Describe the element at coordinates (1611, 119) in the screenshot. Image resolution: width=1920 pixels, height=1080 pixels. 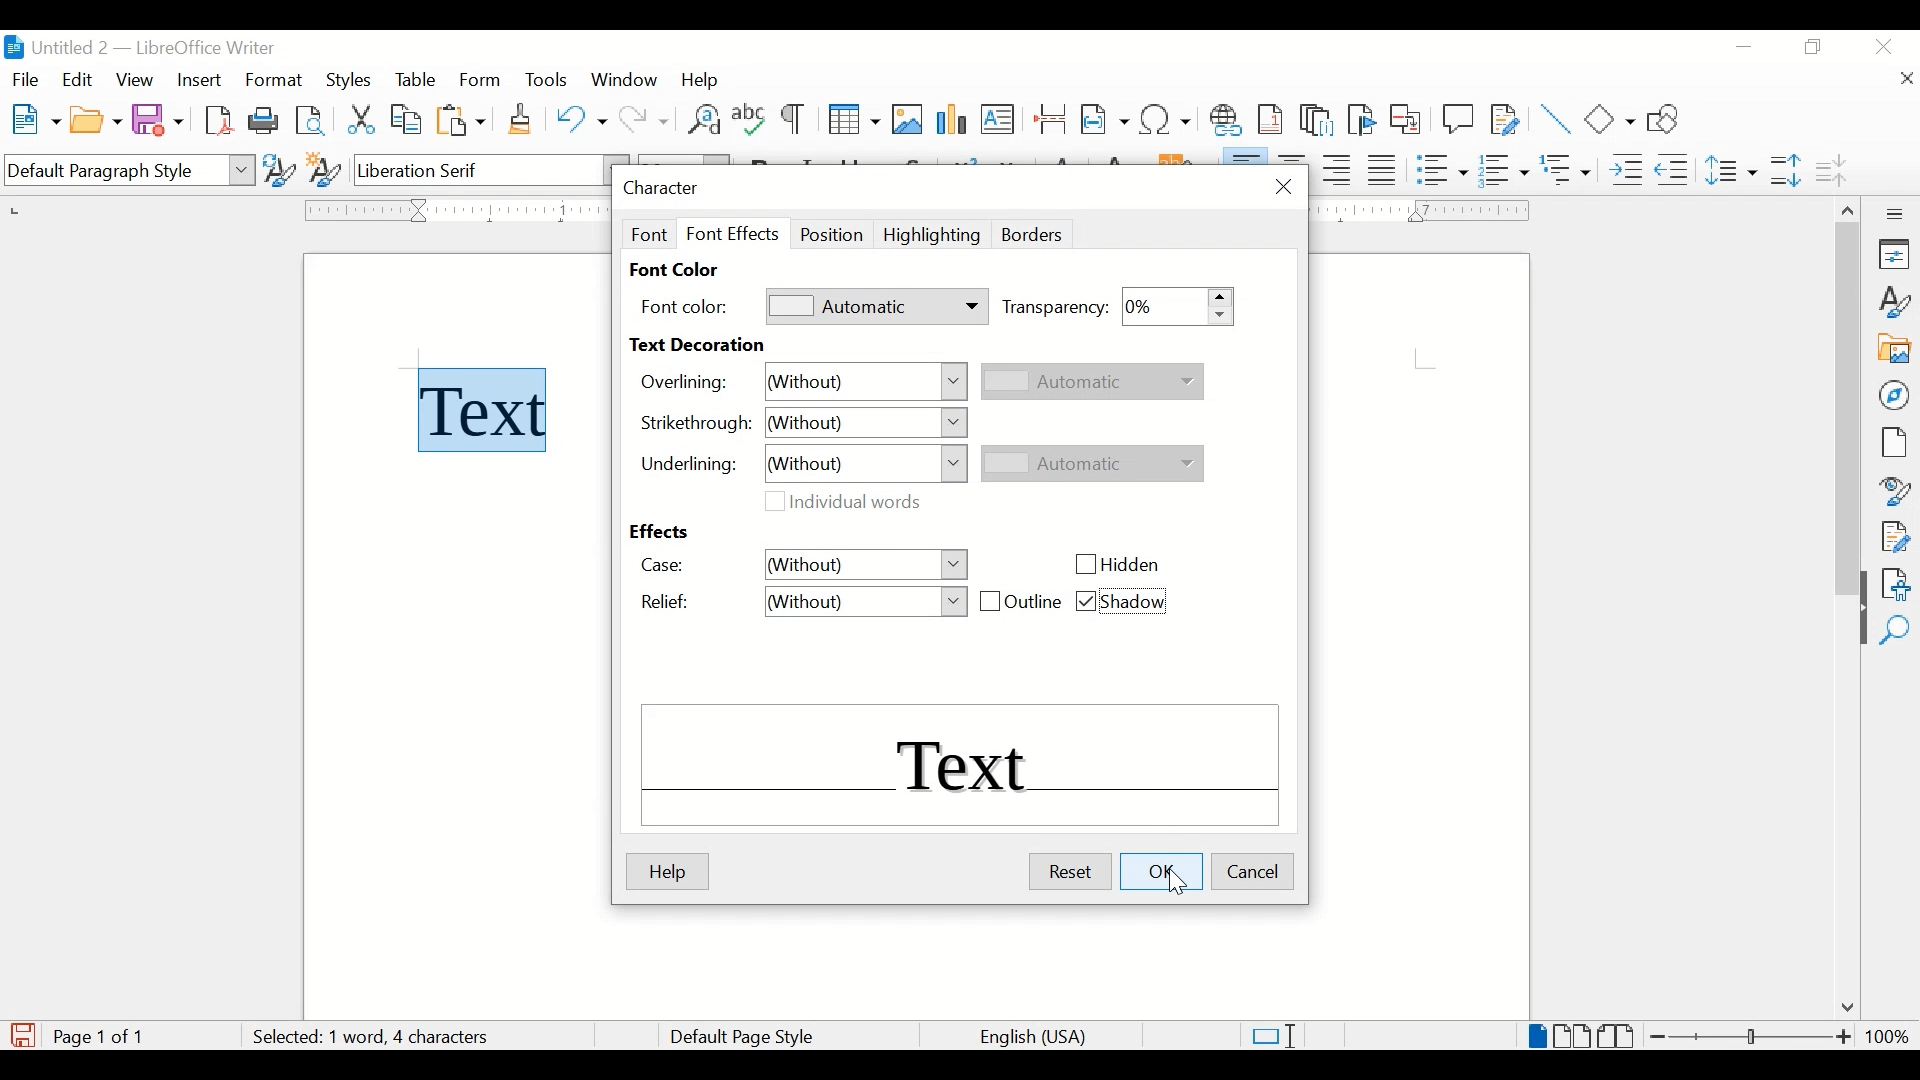
I see `basic shapes` at that location.